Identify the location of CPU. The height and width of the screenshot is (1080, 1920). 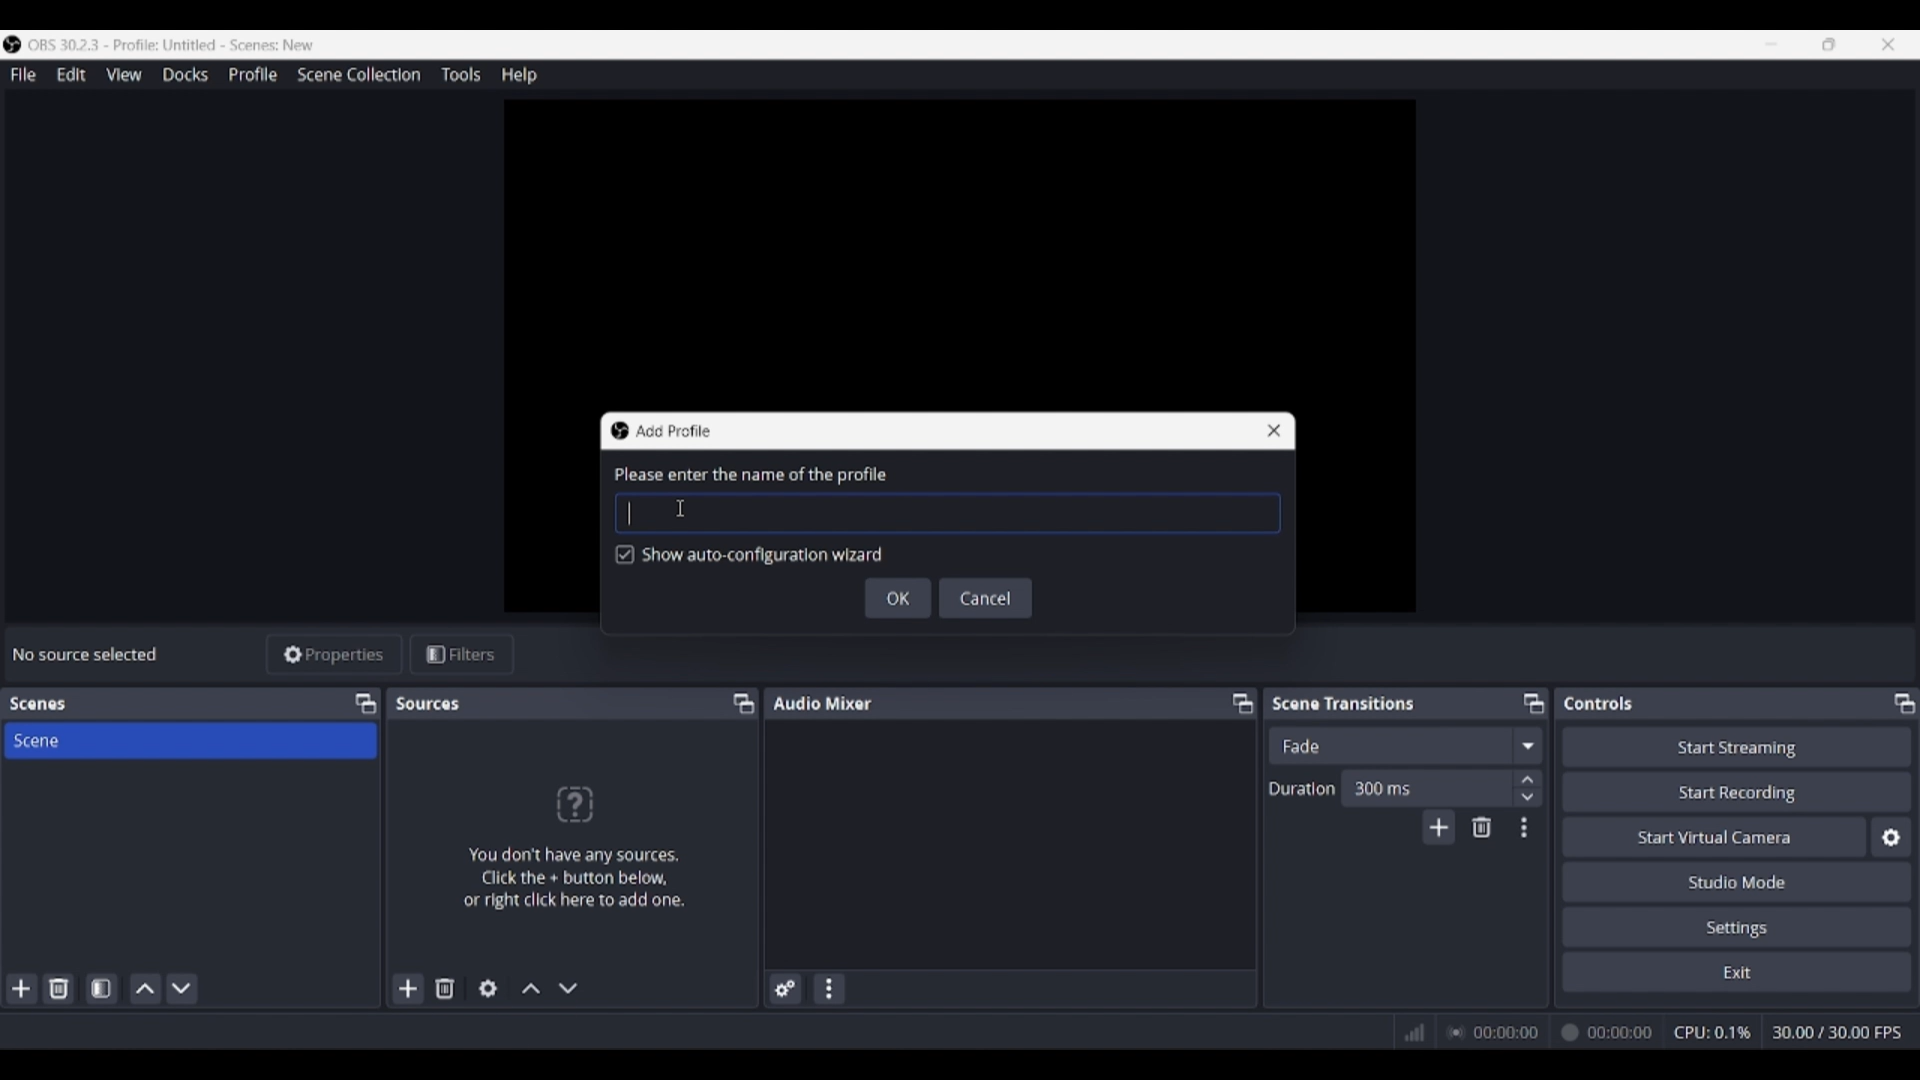
(1713, 1032).